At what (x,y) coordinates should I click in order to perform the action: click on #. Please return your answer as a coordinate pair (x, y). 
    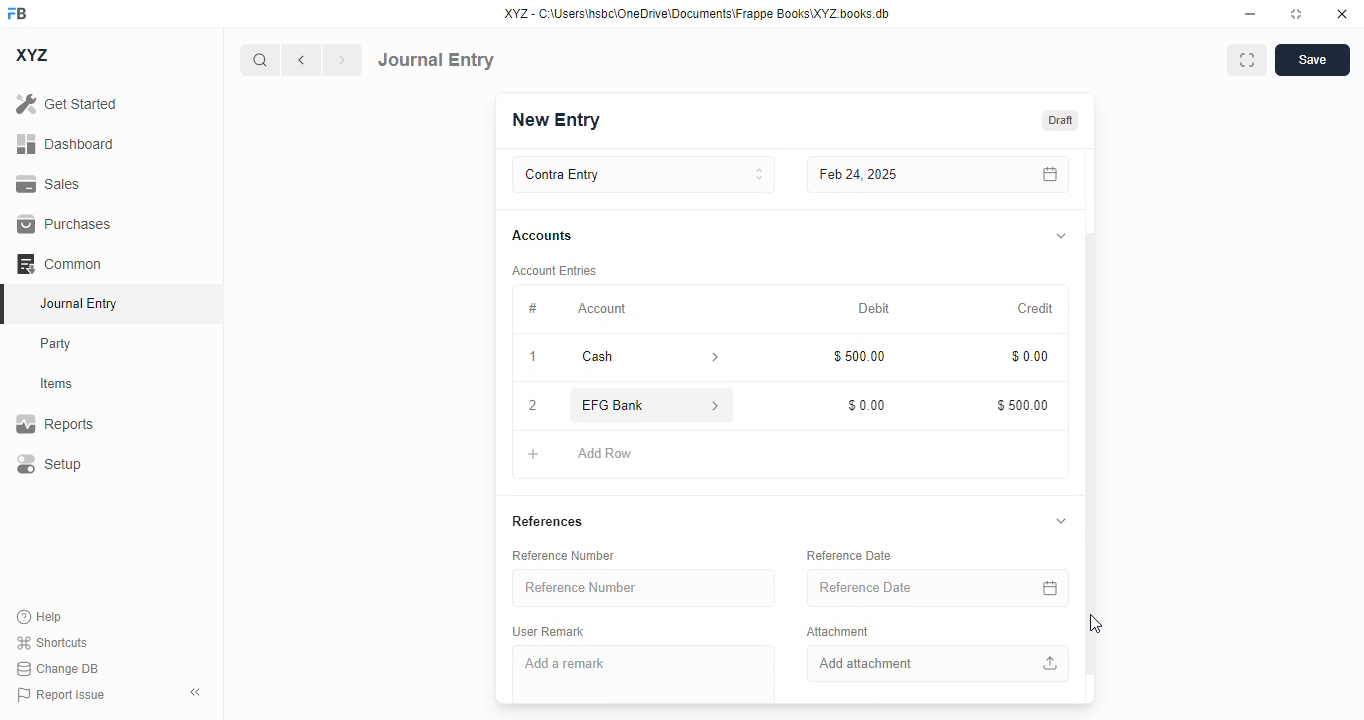
    Looking at the image, I should click on (532, 310).